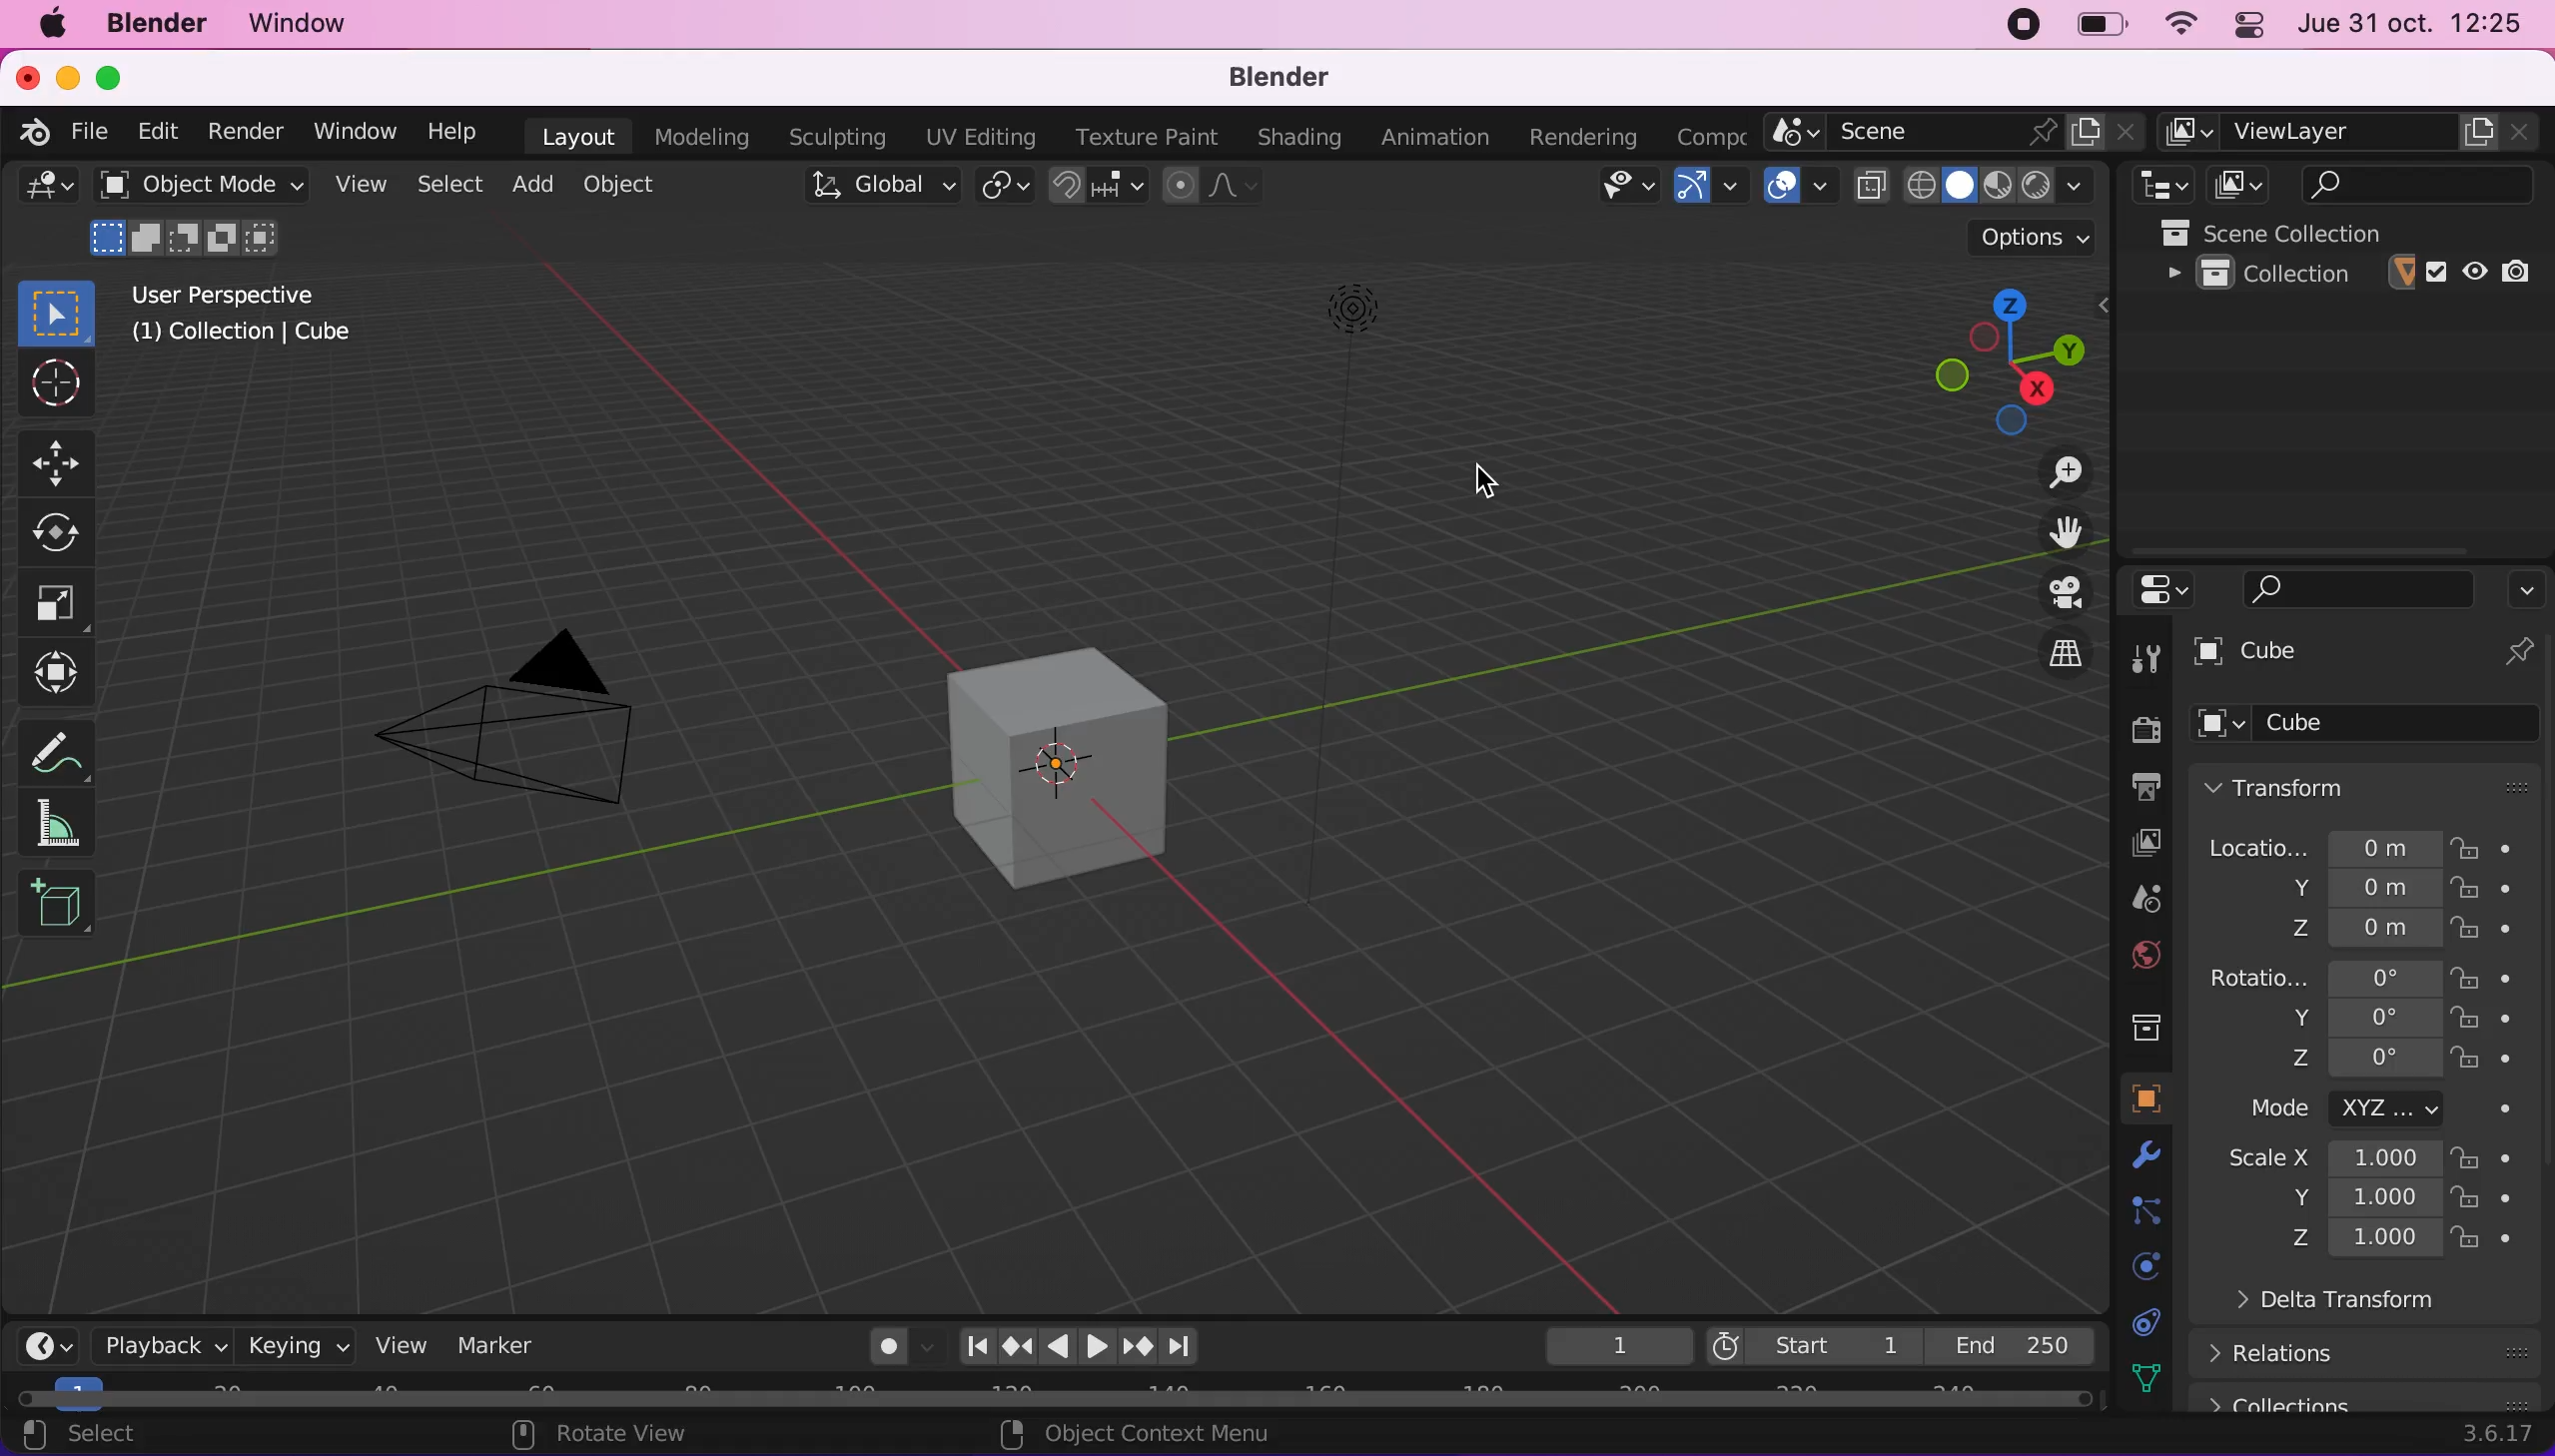  Describe the element at coordinates (696, 135) in the screenshot. I see `modeling` at that location.